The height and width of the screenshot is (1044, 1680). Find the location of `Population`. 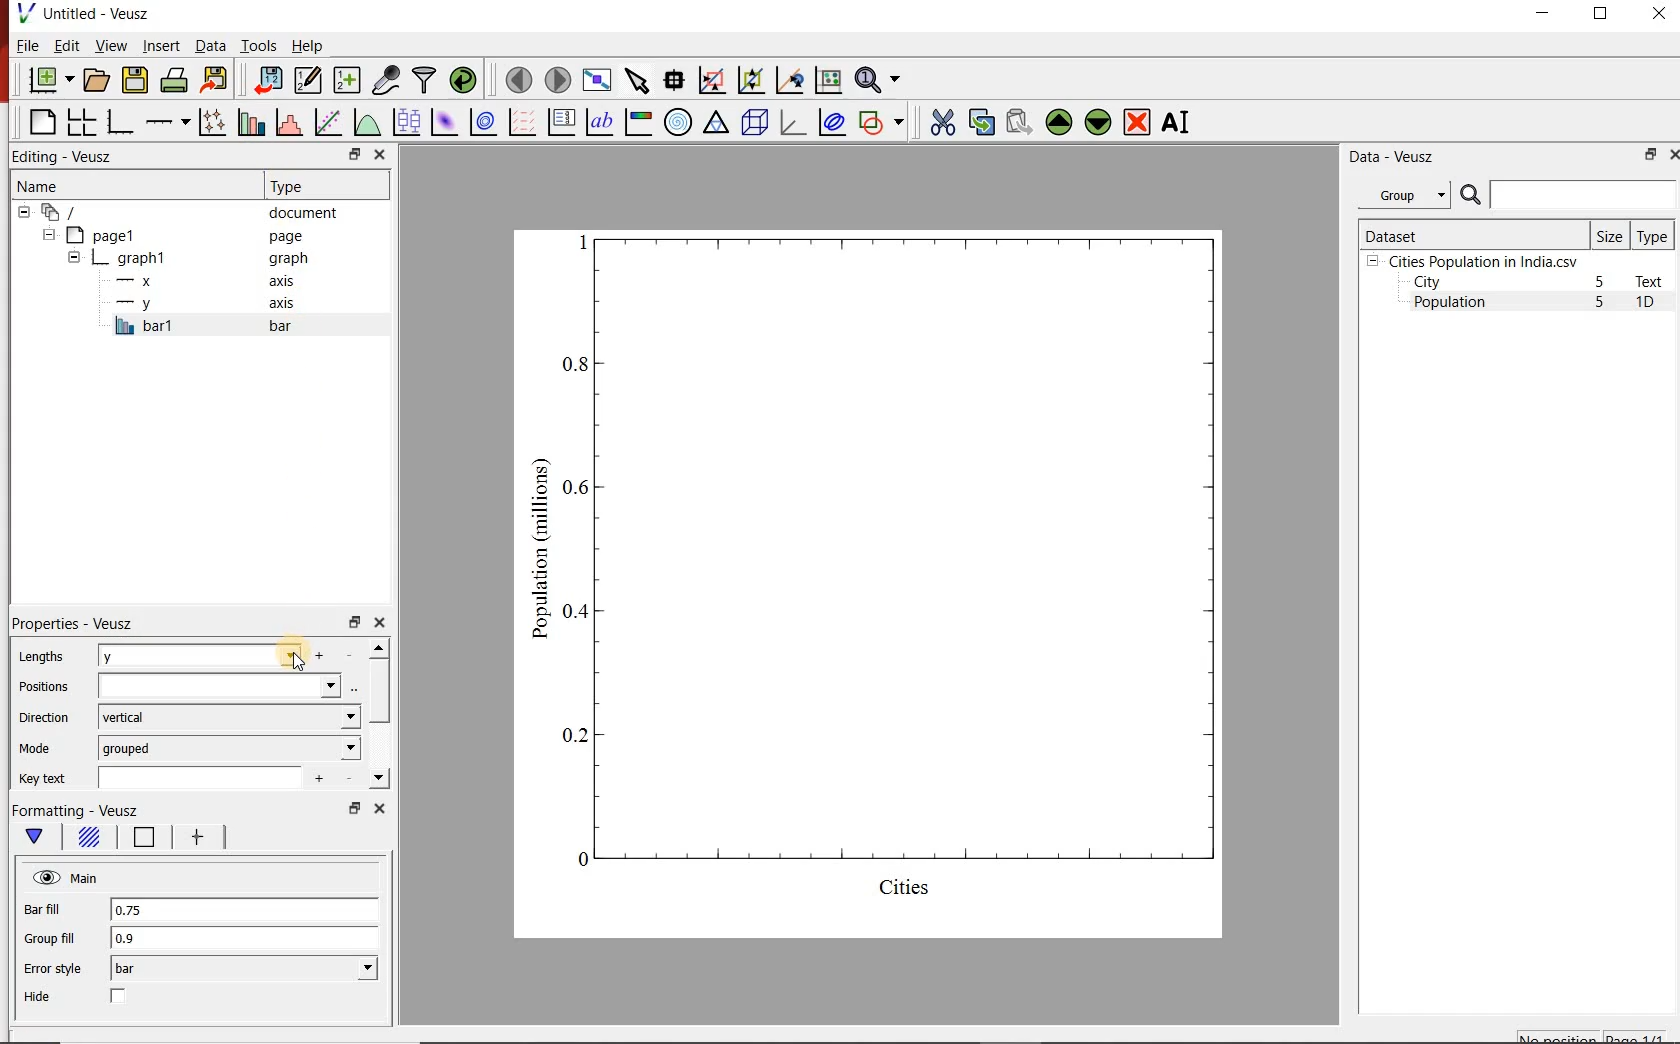

Population is located at coordinates (1450, 304).